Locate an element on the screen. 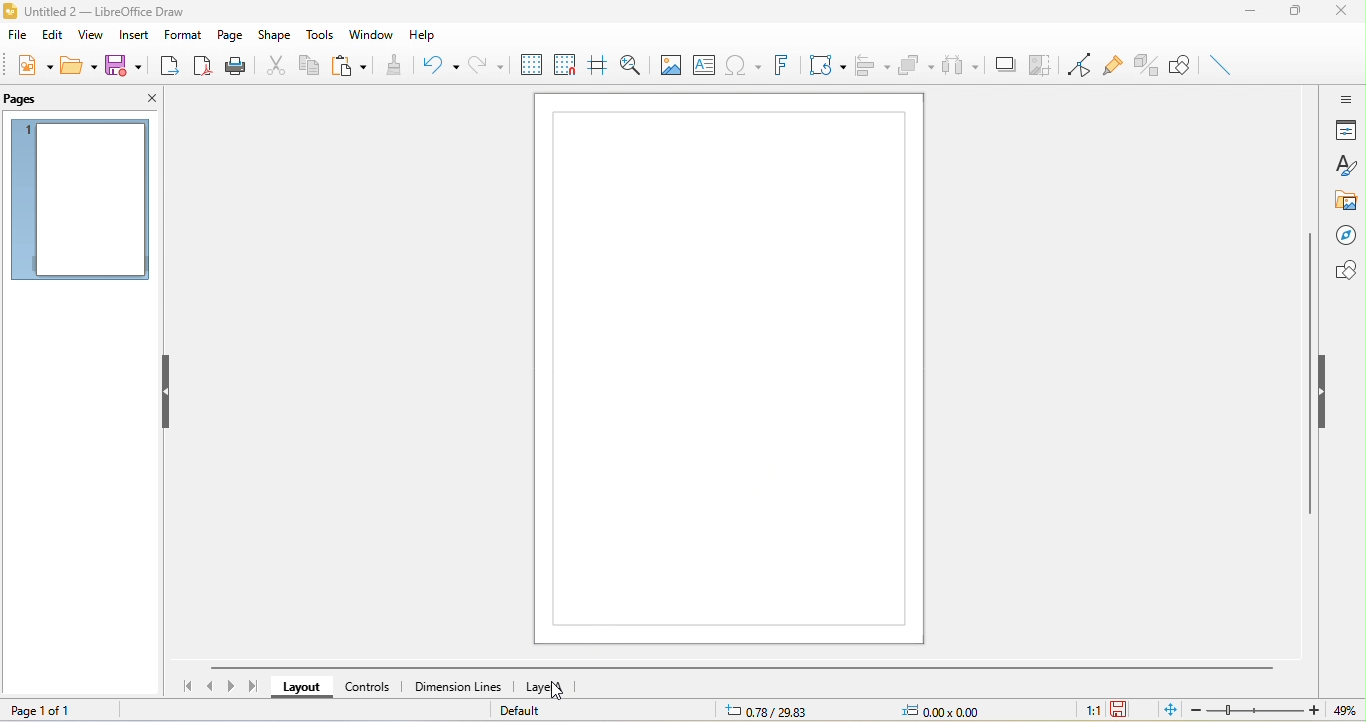  the document has not been modified since the last save is located at coordinates (1125, 710).